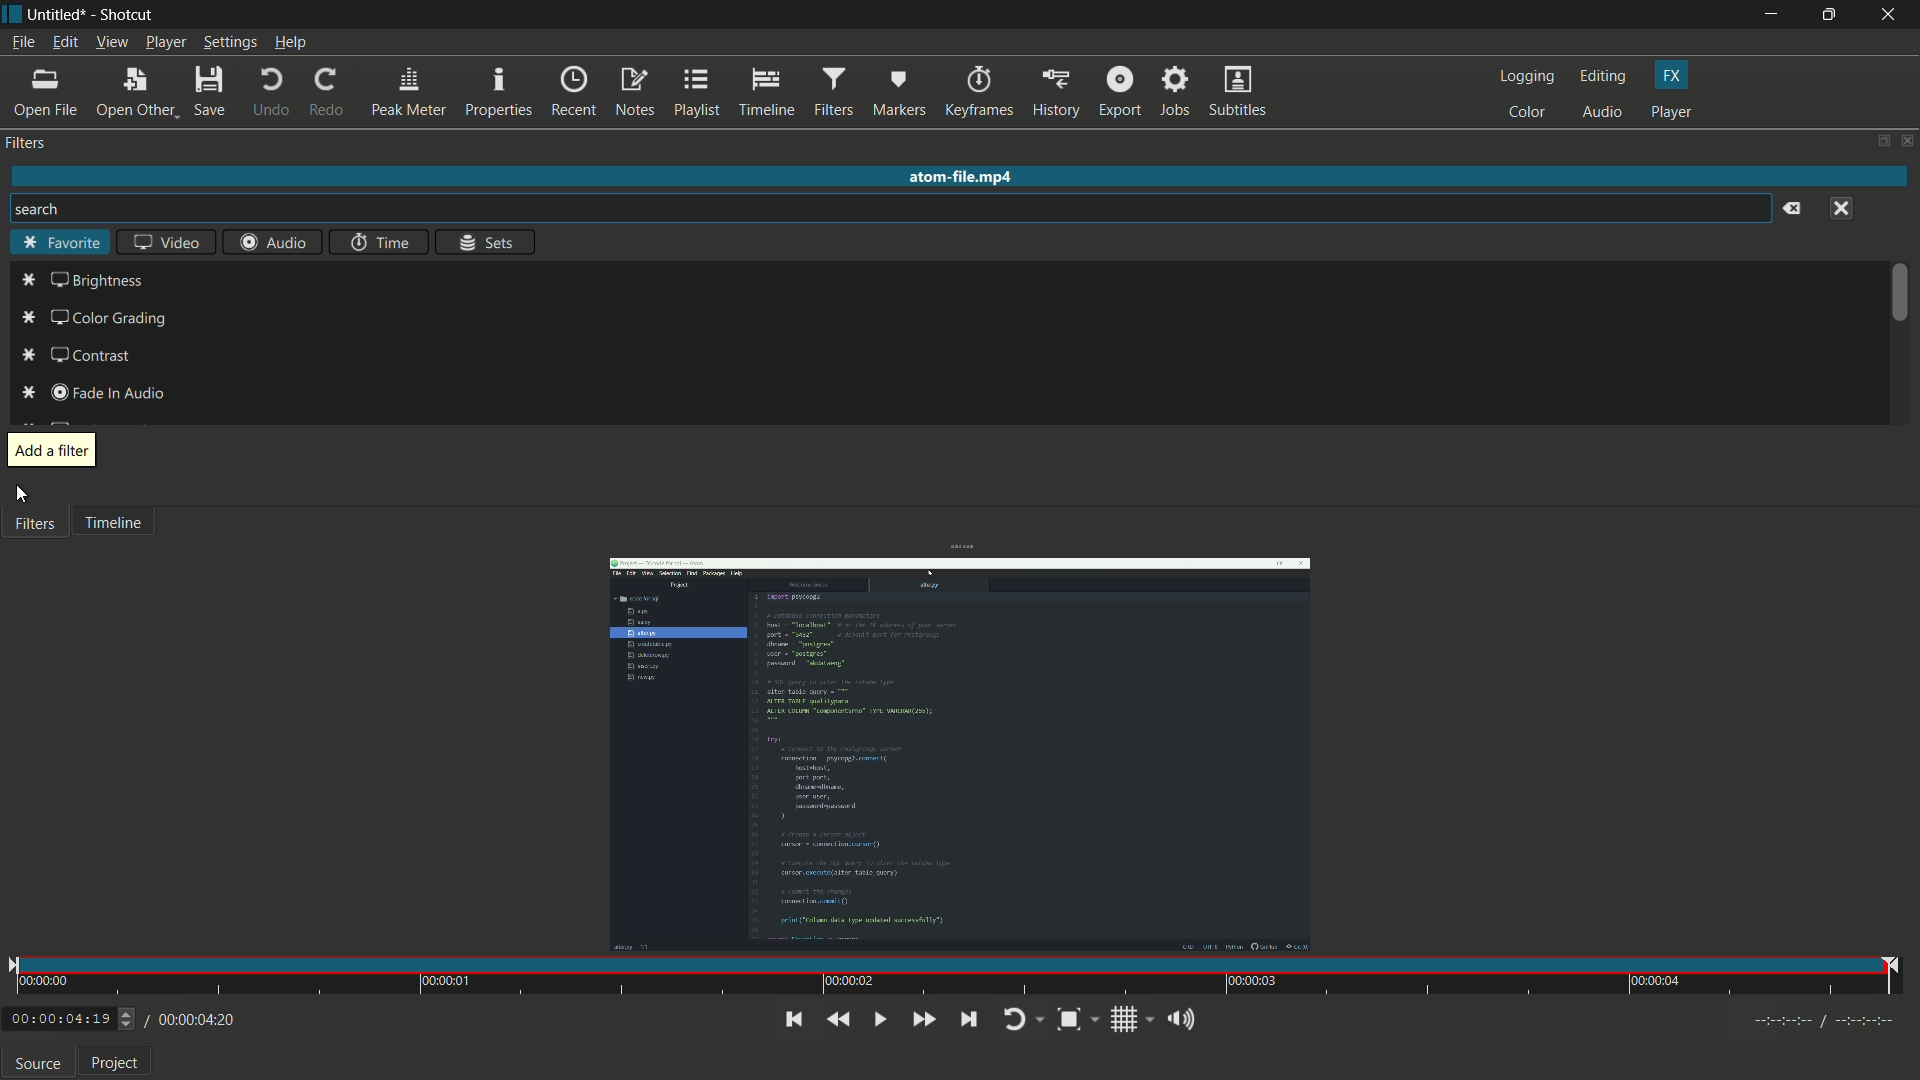 Image resolution: width=1920 pixels, height=1080 pixels. Describe the element at coordinates (961, 174) in the screenshot. I see `atom-file.mp4 (file name)` at that location.